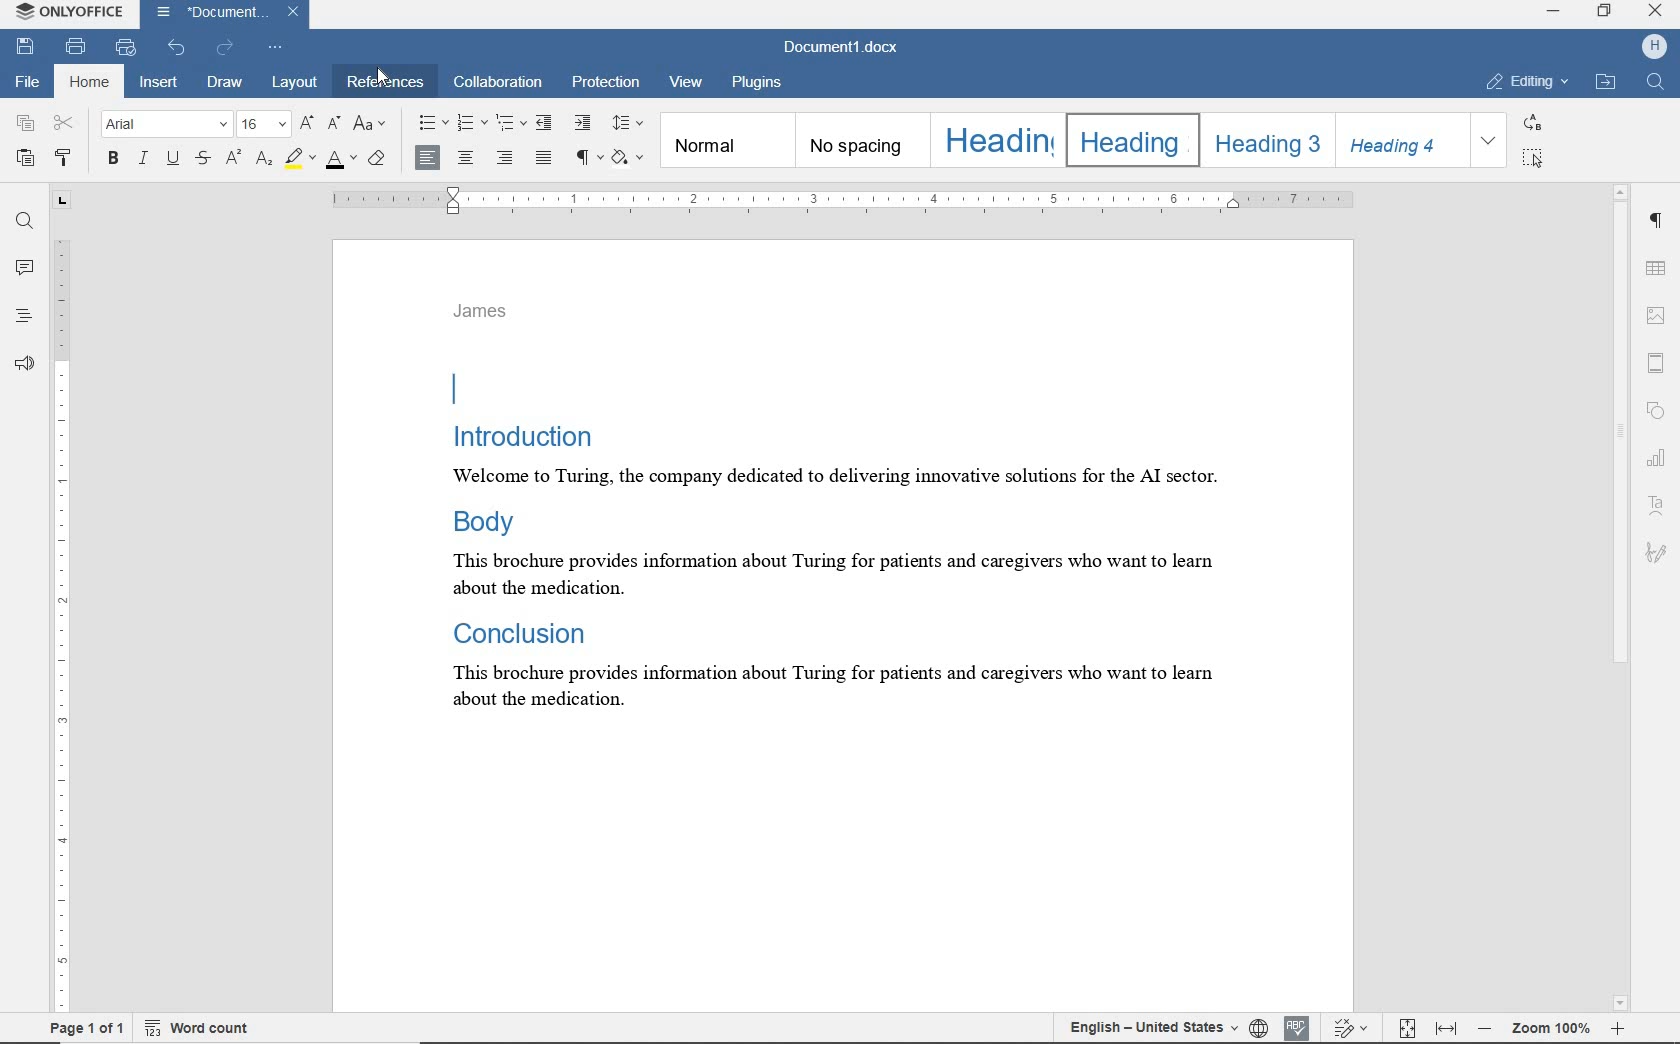  Describe the element at coordinates (202, 1028) in the screenshot. I see `word count` at that location.